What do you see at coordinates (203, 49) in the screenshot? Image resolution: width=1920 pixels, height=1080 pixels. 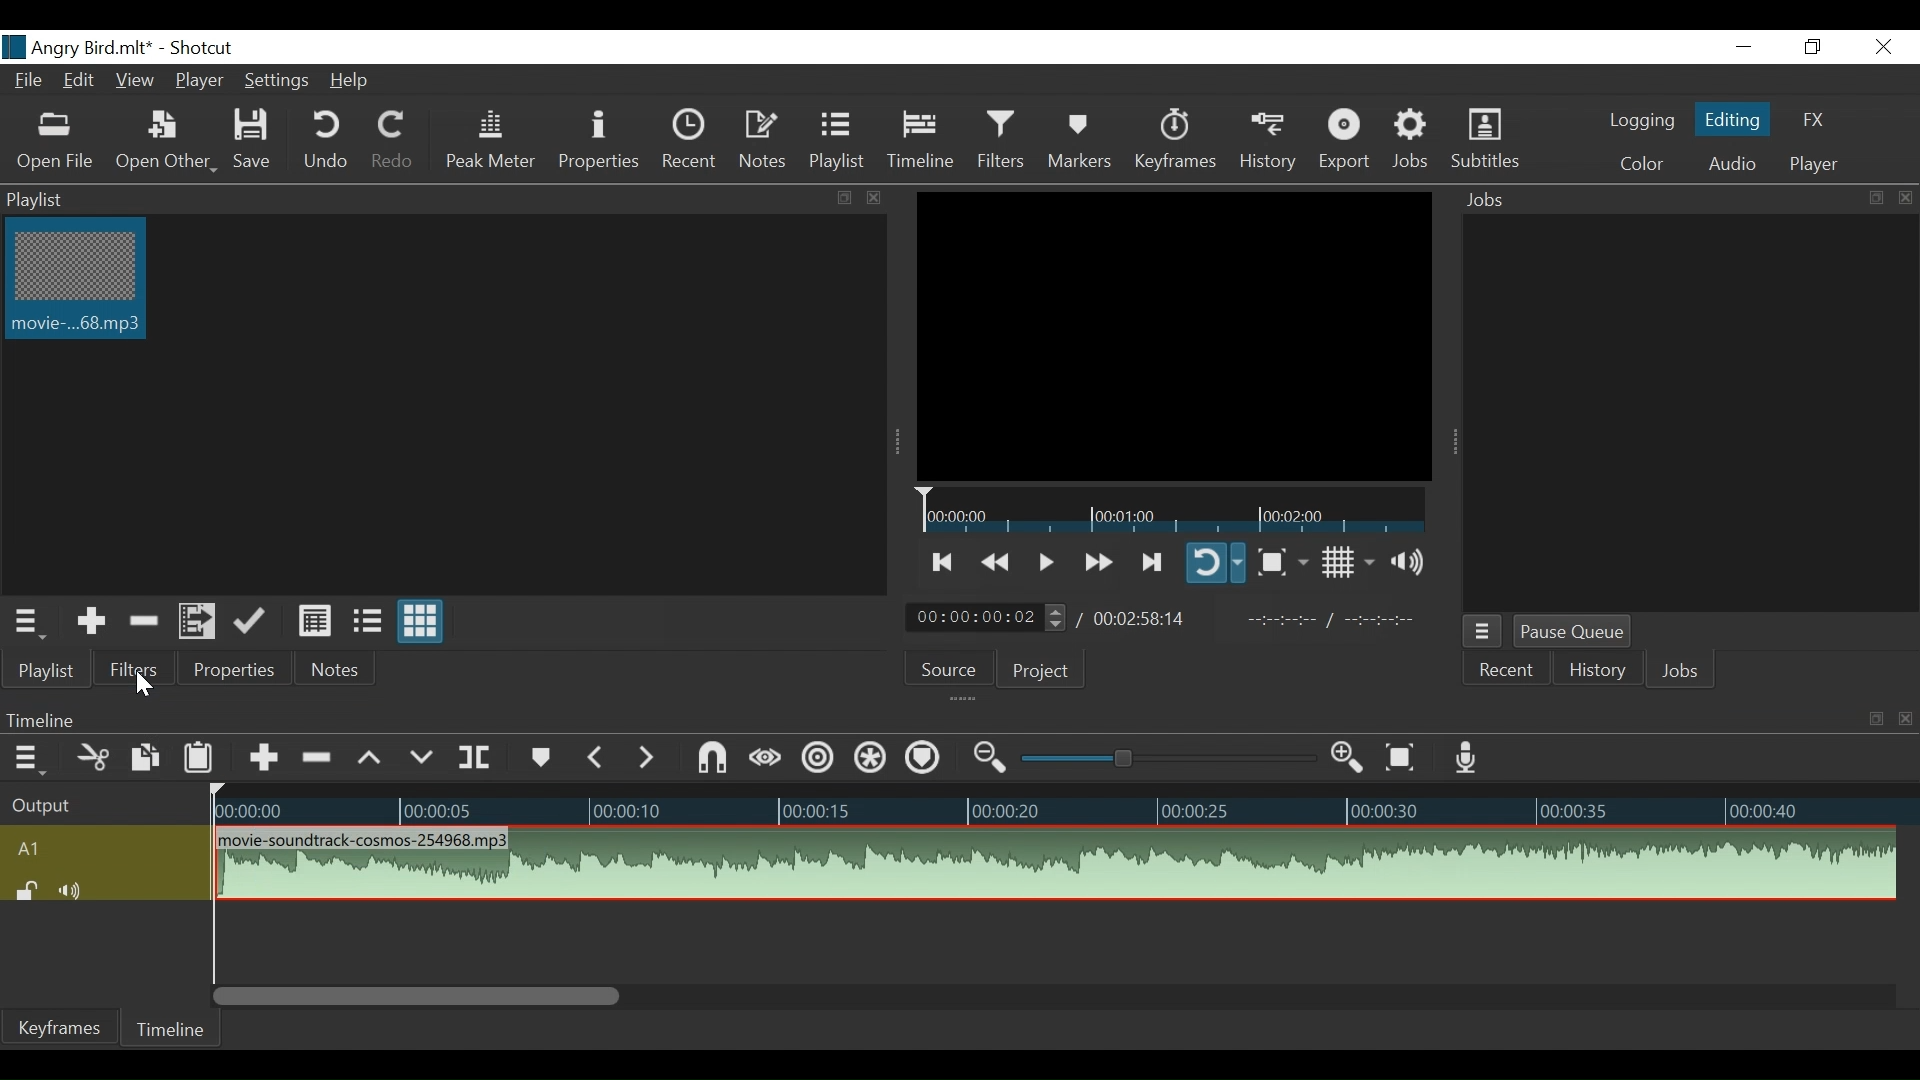 I see `Shotcut` at bounding box center [203, 49].